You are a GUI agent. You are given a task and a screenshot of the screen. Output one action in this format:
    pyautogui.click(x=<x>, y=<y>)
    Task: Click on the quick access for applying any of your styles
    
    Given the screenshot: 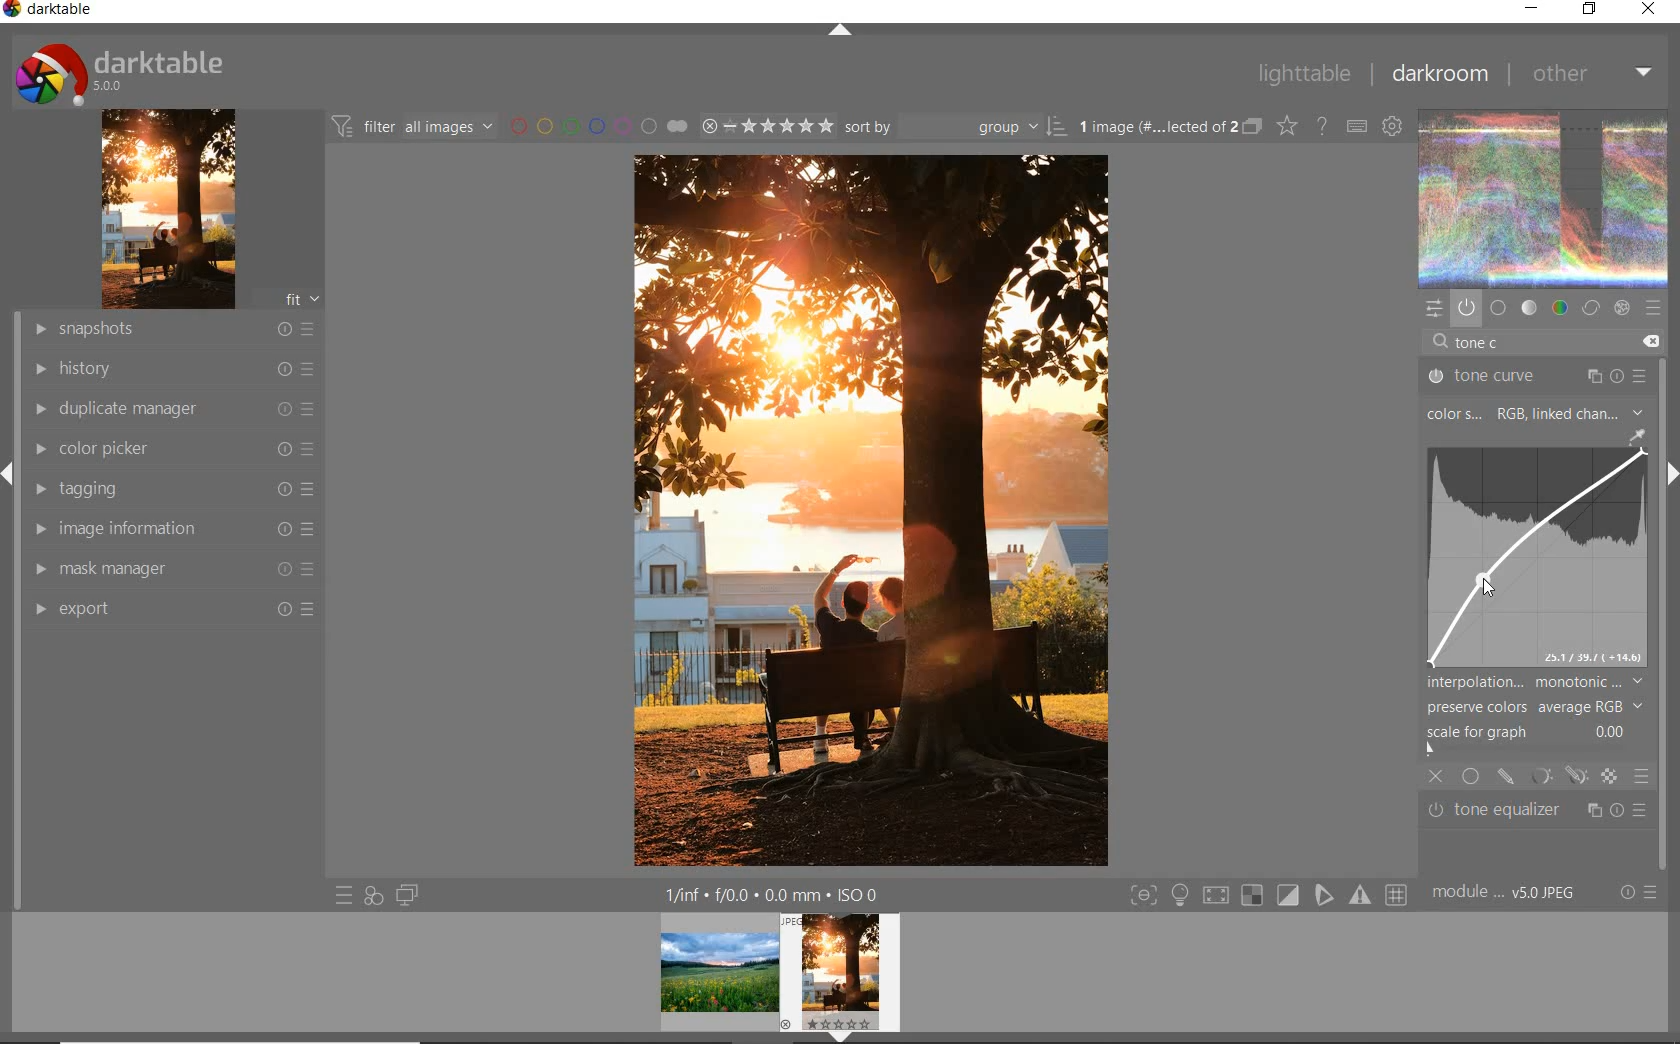 What is the action you would take?
    pyautogui.click(x=373, y=895)
    